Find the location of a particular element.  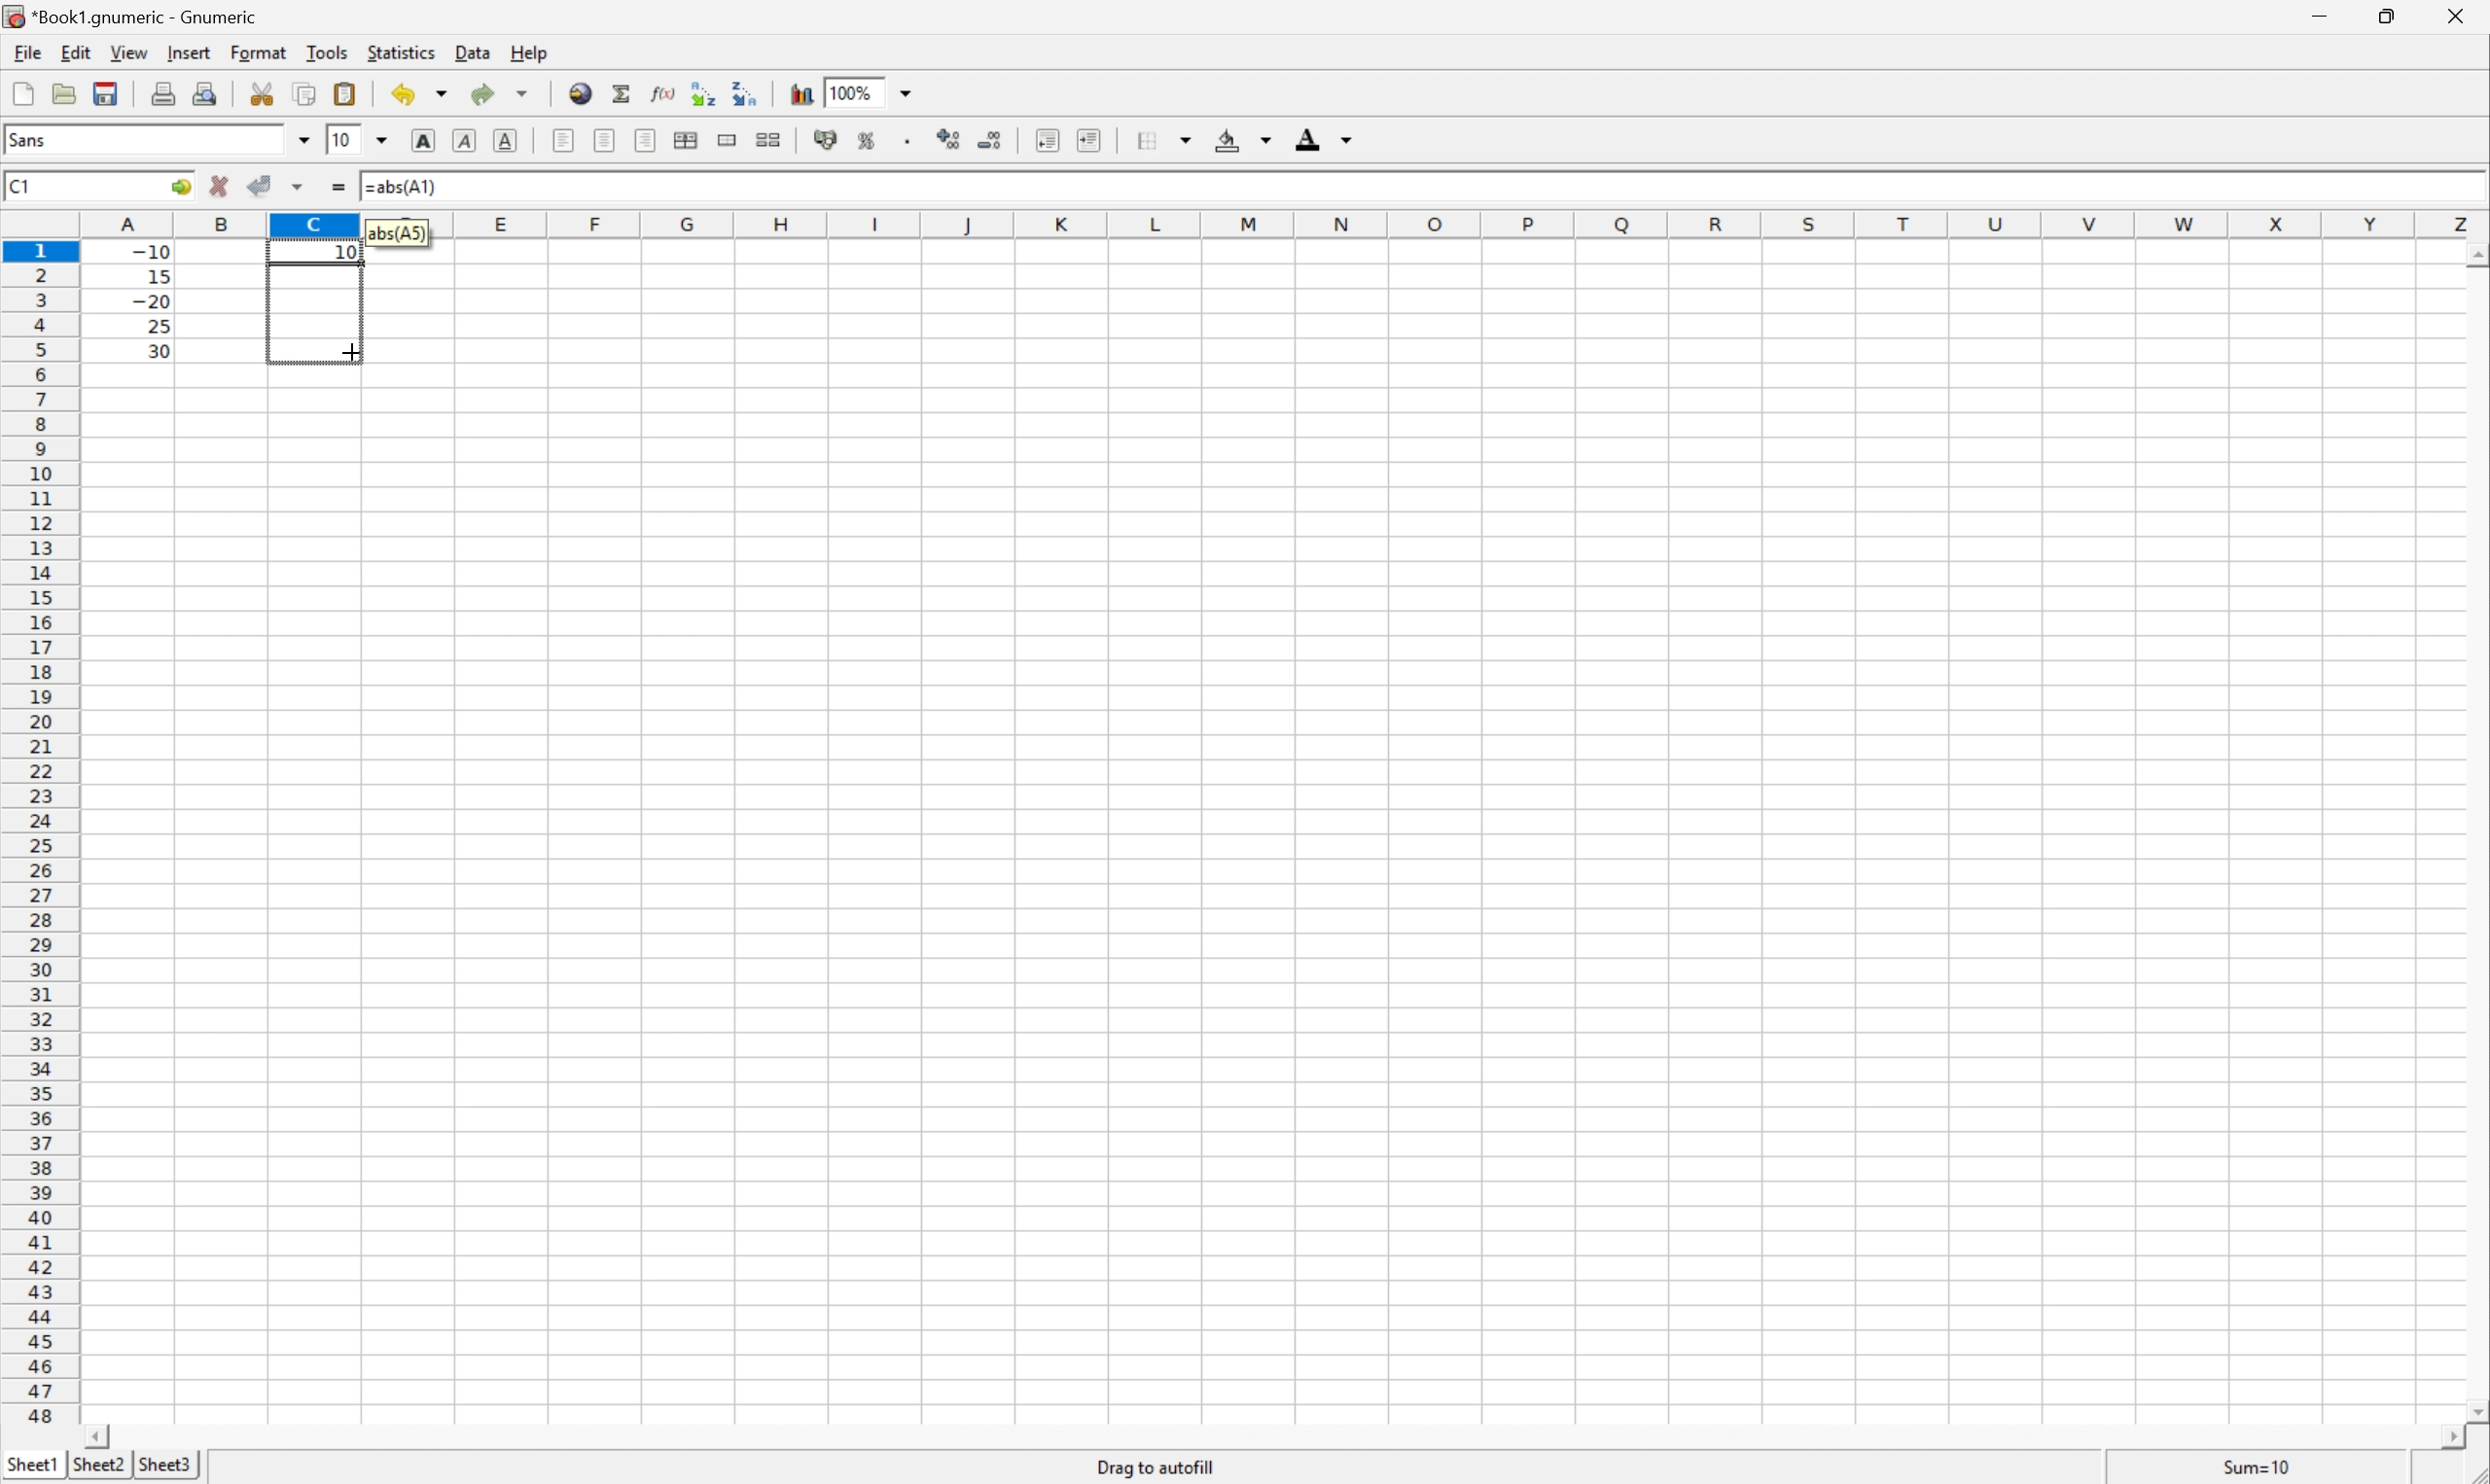

center horizontally is located at coordinates (606, 140).